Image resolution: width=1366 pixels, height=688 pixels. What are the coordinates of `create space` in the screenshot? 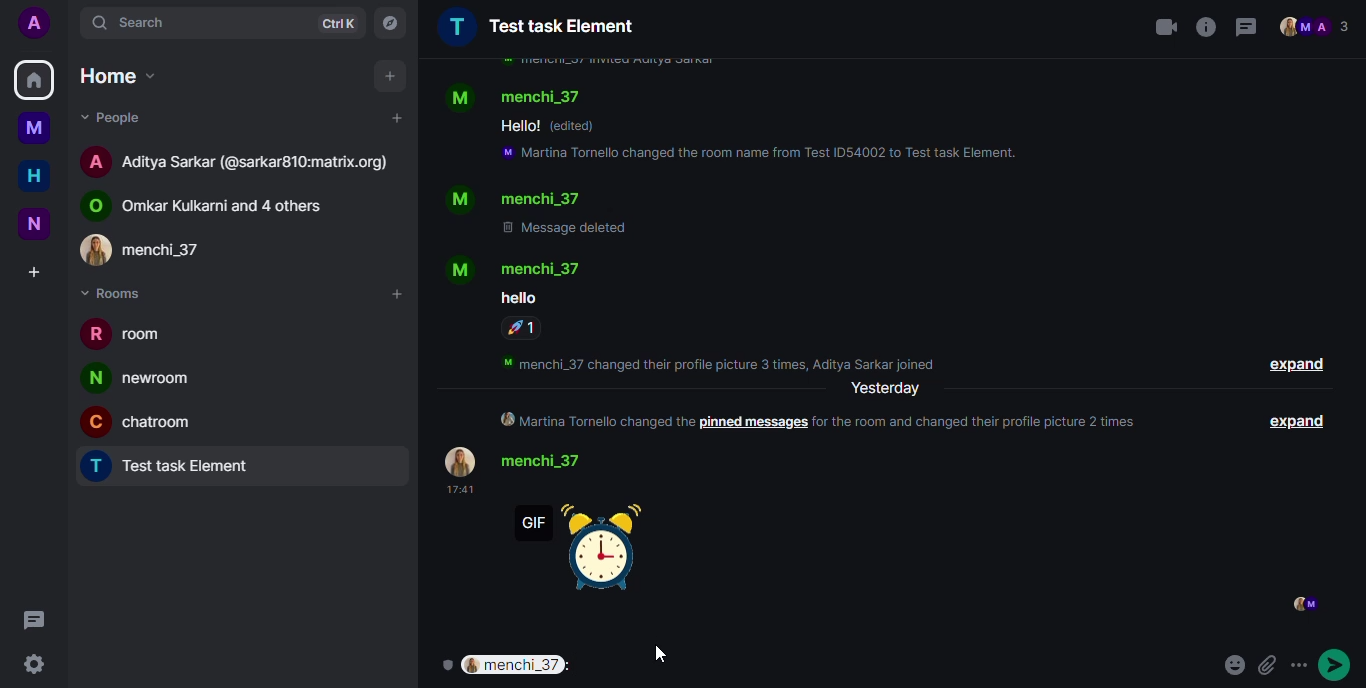 It's located at (32, 273).